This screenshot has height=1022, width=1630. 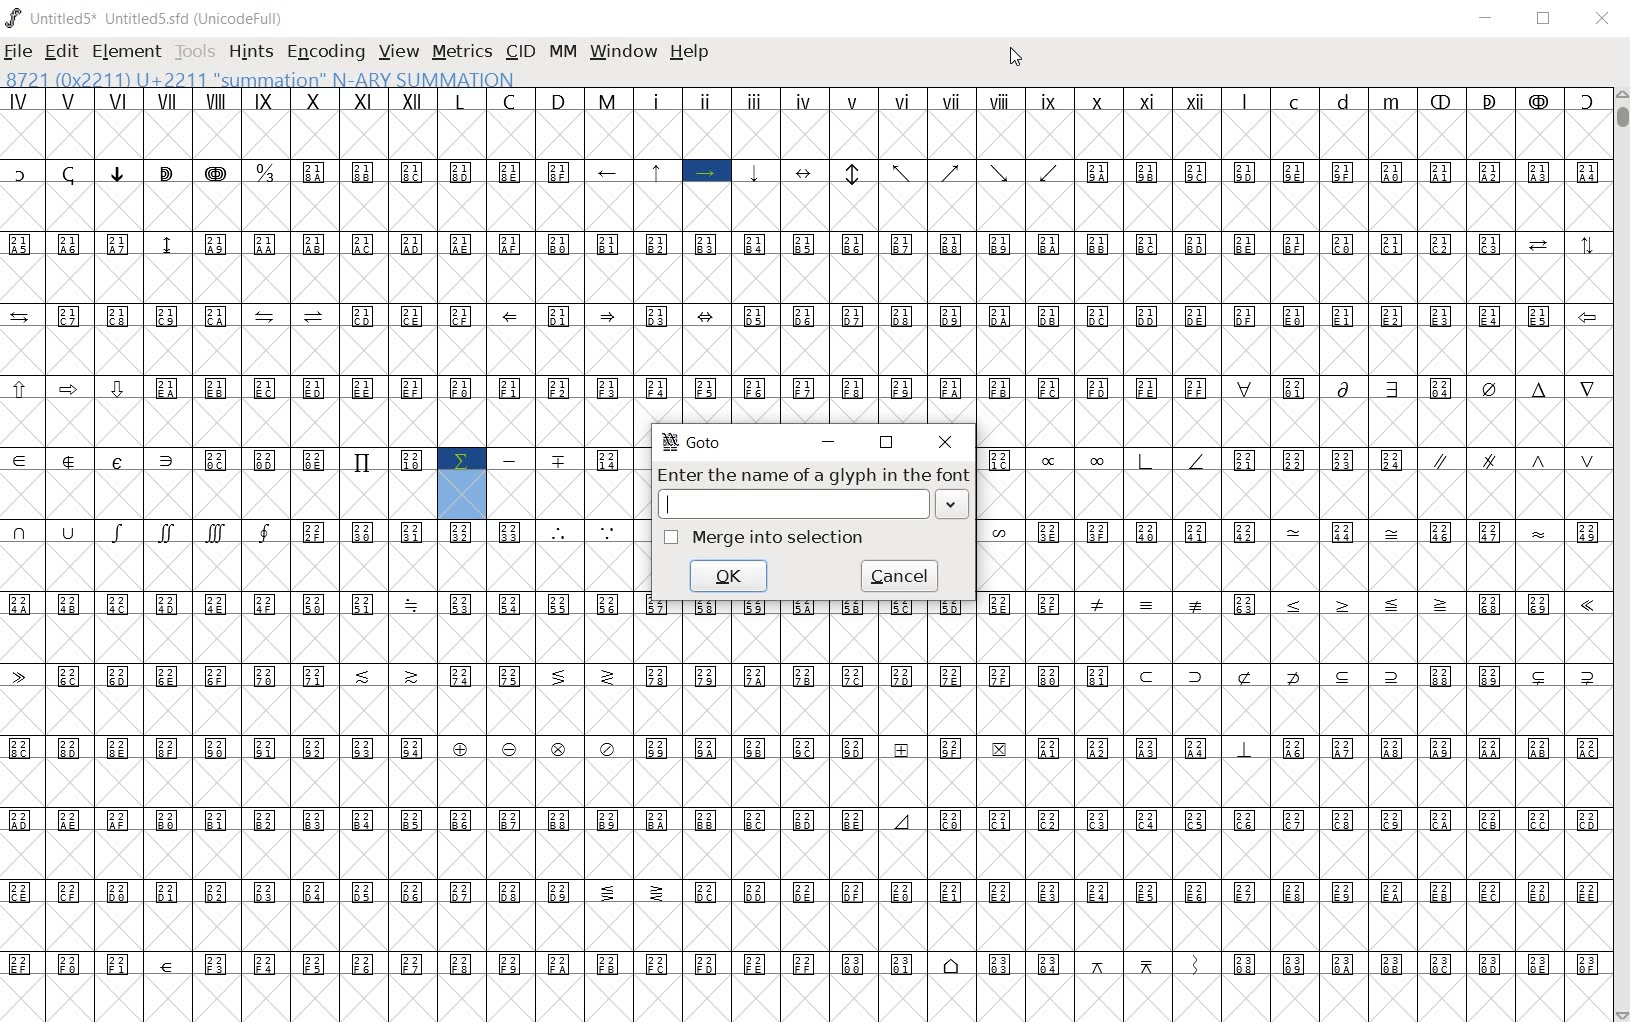 What do you see at coordinates (1293, 497) in the screenshot?
I see `empty cells` at bounding box center [1293, 497].